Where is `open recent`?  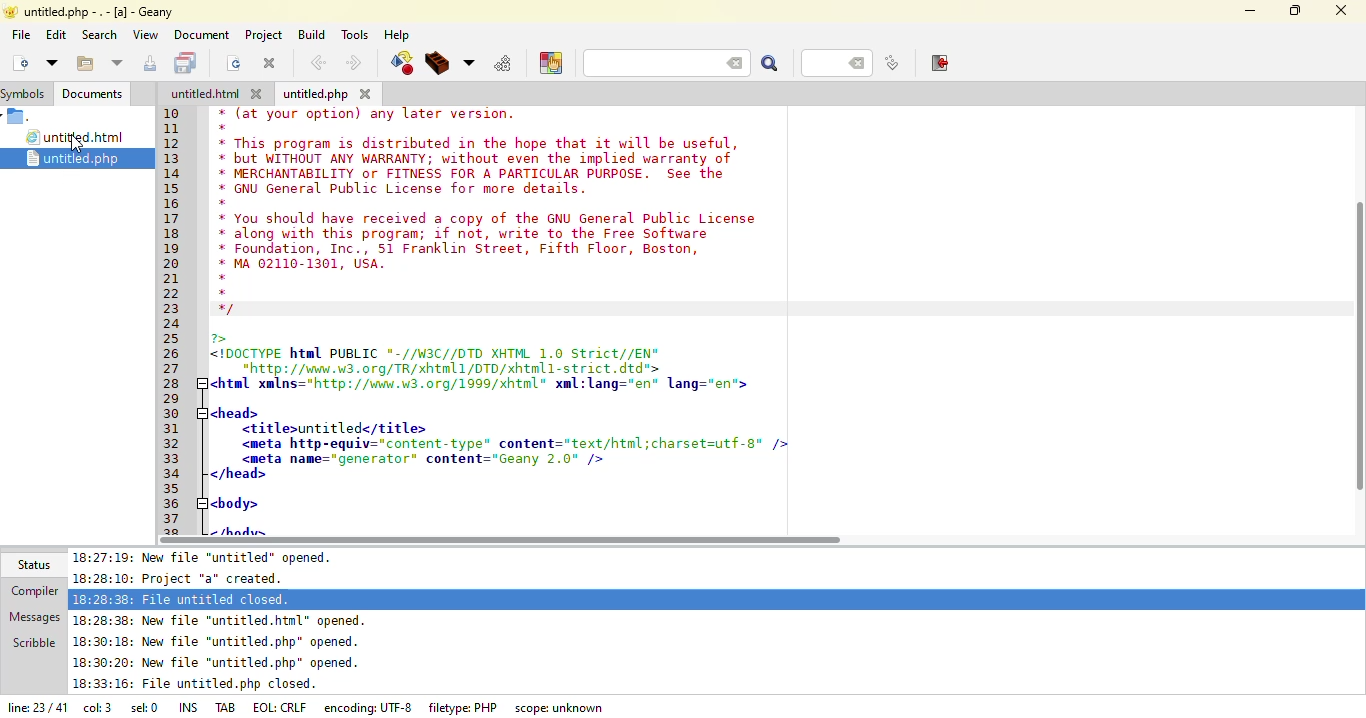
open recent is located at coordinates (118, 63).